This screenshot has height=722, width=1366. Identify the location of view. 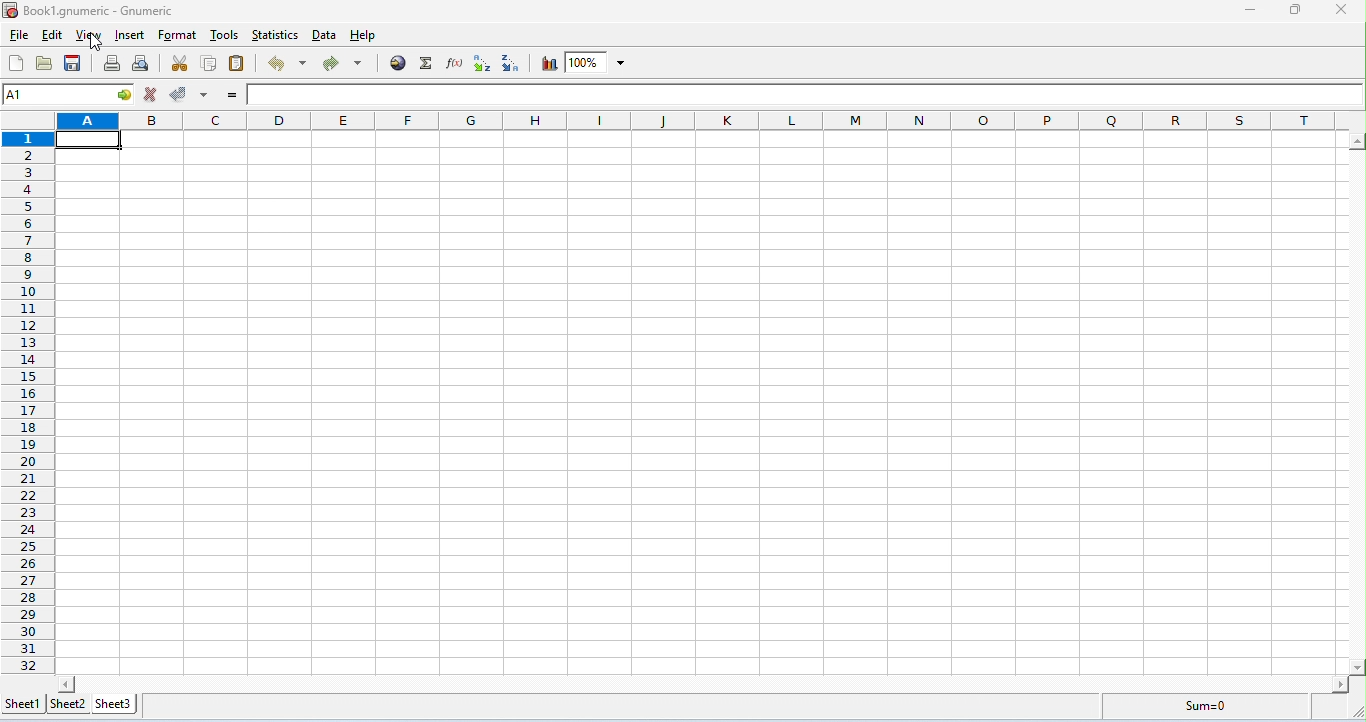
(91, 37).